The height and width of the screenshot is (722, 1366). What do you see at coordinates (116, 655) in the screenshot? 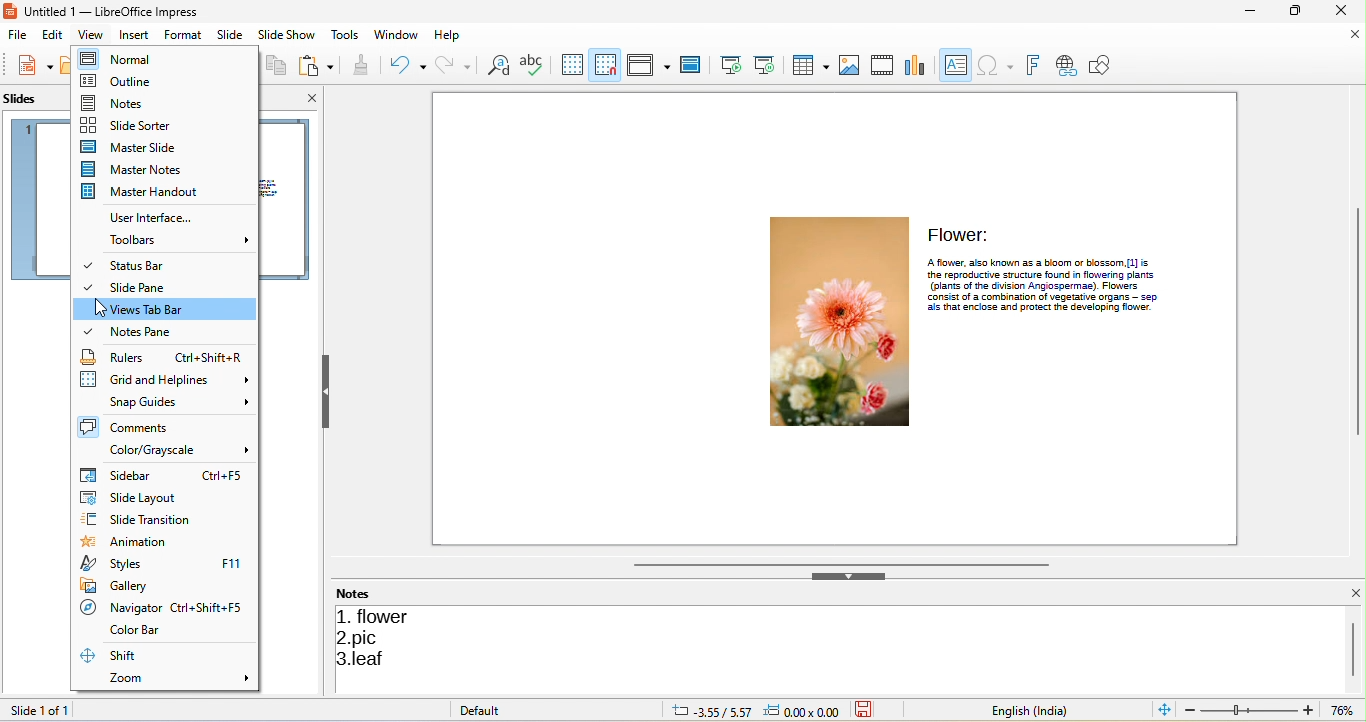
I see `shift` at bounding box center [116, 655].